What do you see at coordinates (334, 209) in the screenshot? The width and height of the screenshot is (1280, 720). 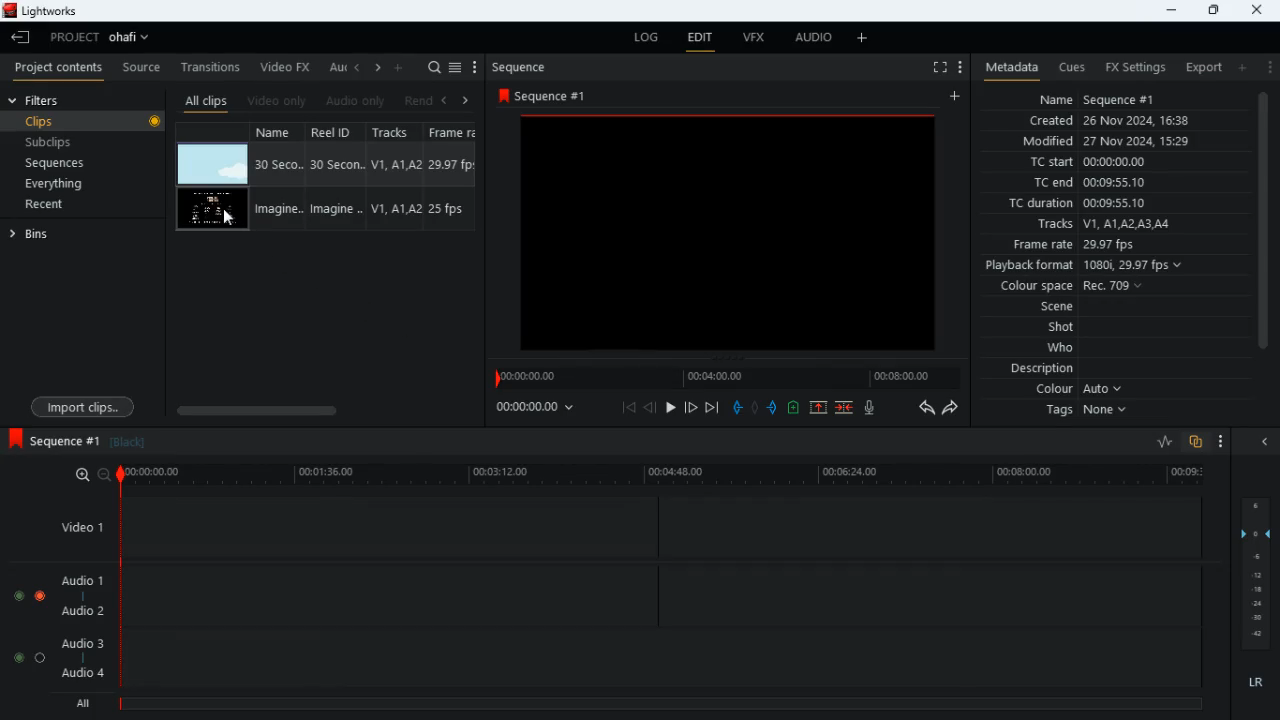 I see `Imagin` at bounding box center [334, 209].